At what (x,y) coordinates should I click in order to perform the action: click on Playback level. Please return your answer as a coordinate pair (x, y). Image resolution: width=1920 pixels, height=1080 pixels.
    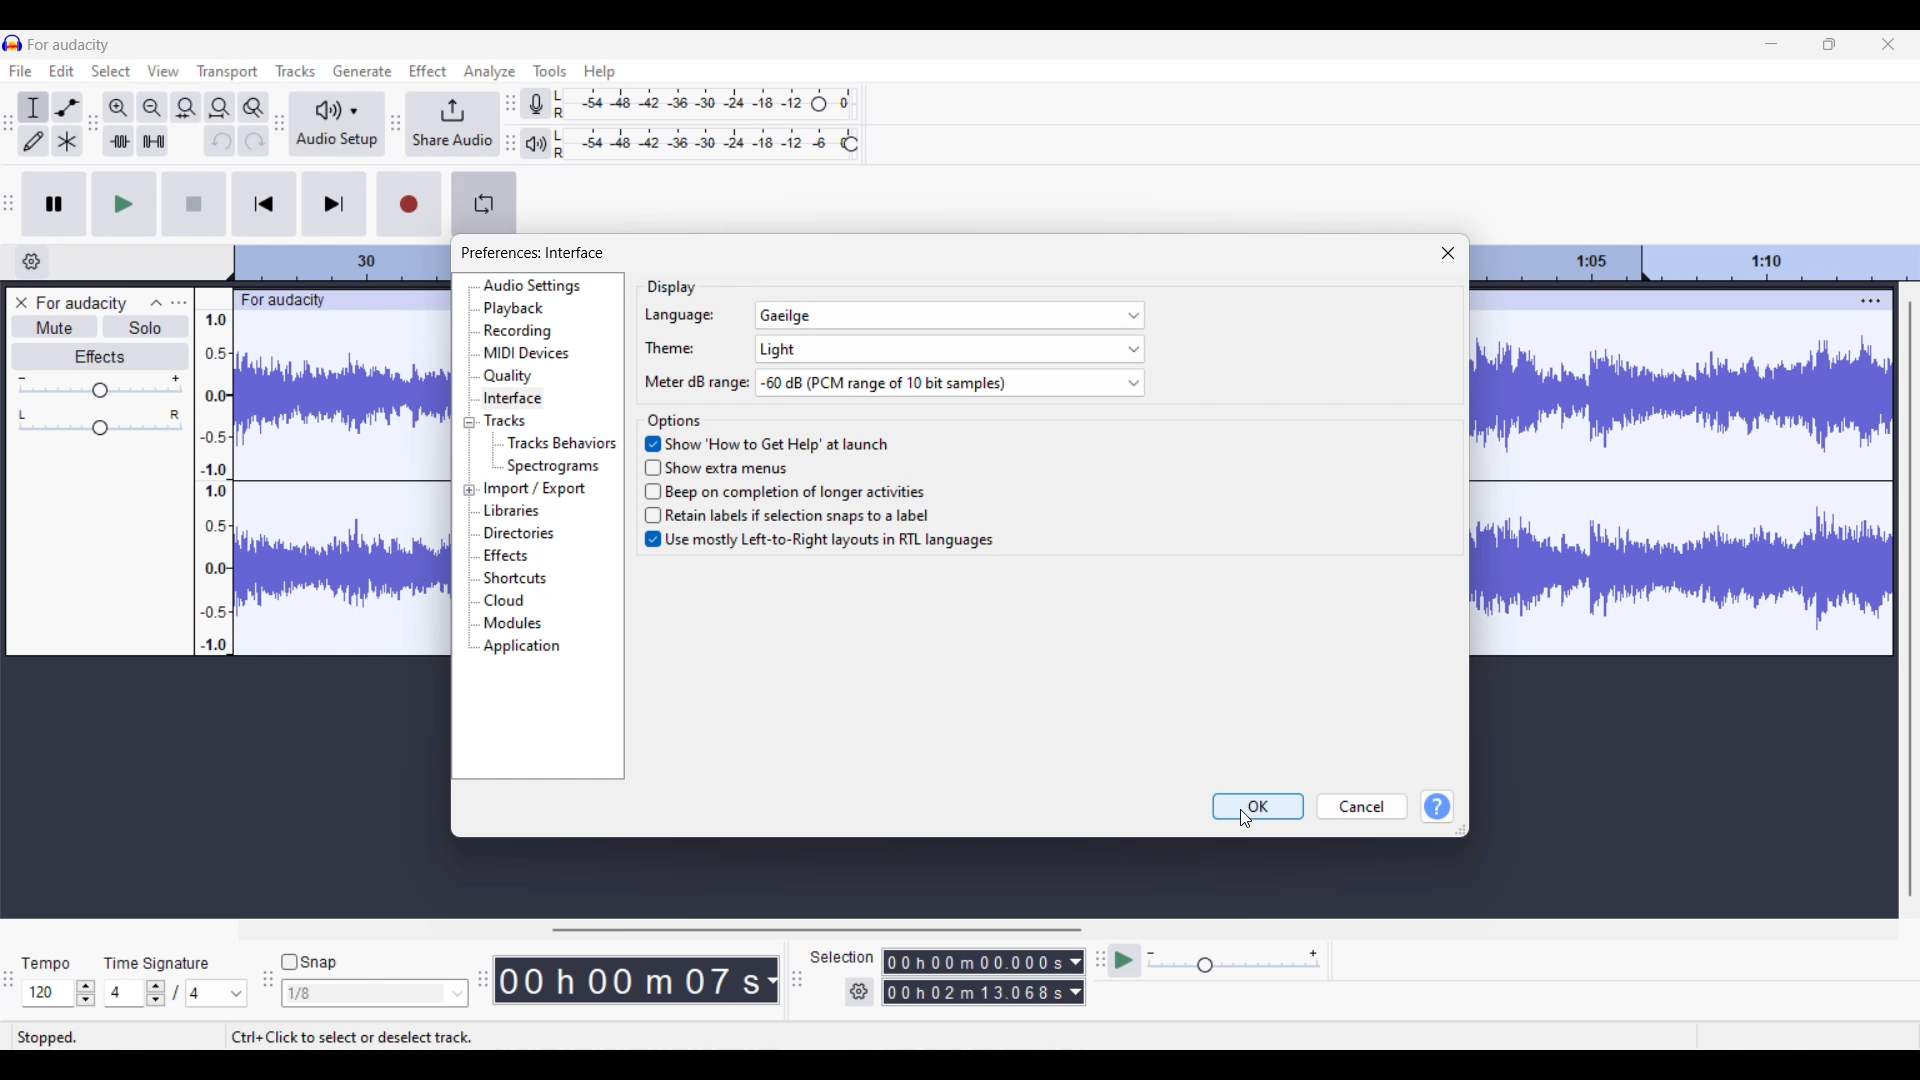
    Looking at the image, I should click on (697, 144).